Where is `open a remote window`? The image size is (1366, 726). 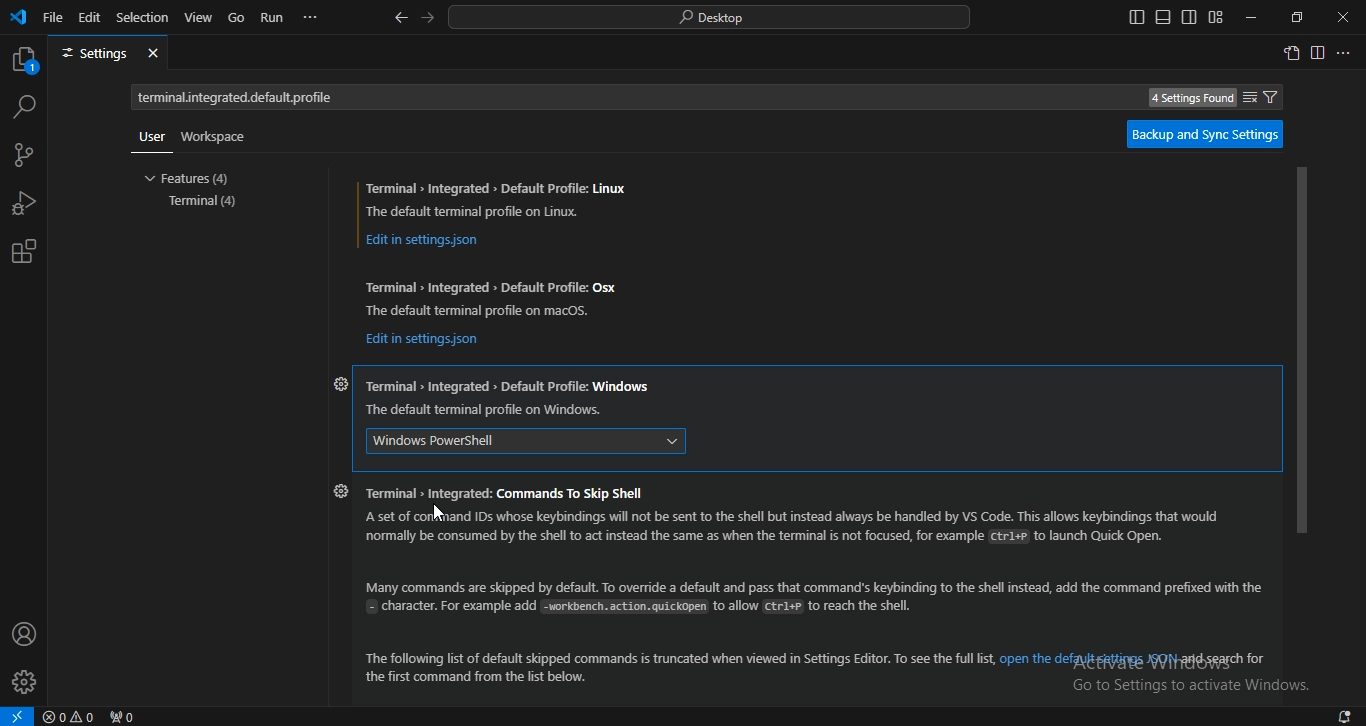 open a remote window is located at coordinates (18, 715).